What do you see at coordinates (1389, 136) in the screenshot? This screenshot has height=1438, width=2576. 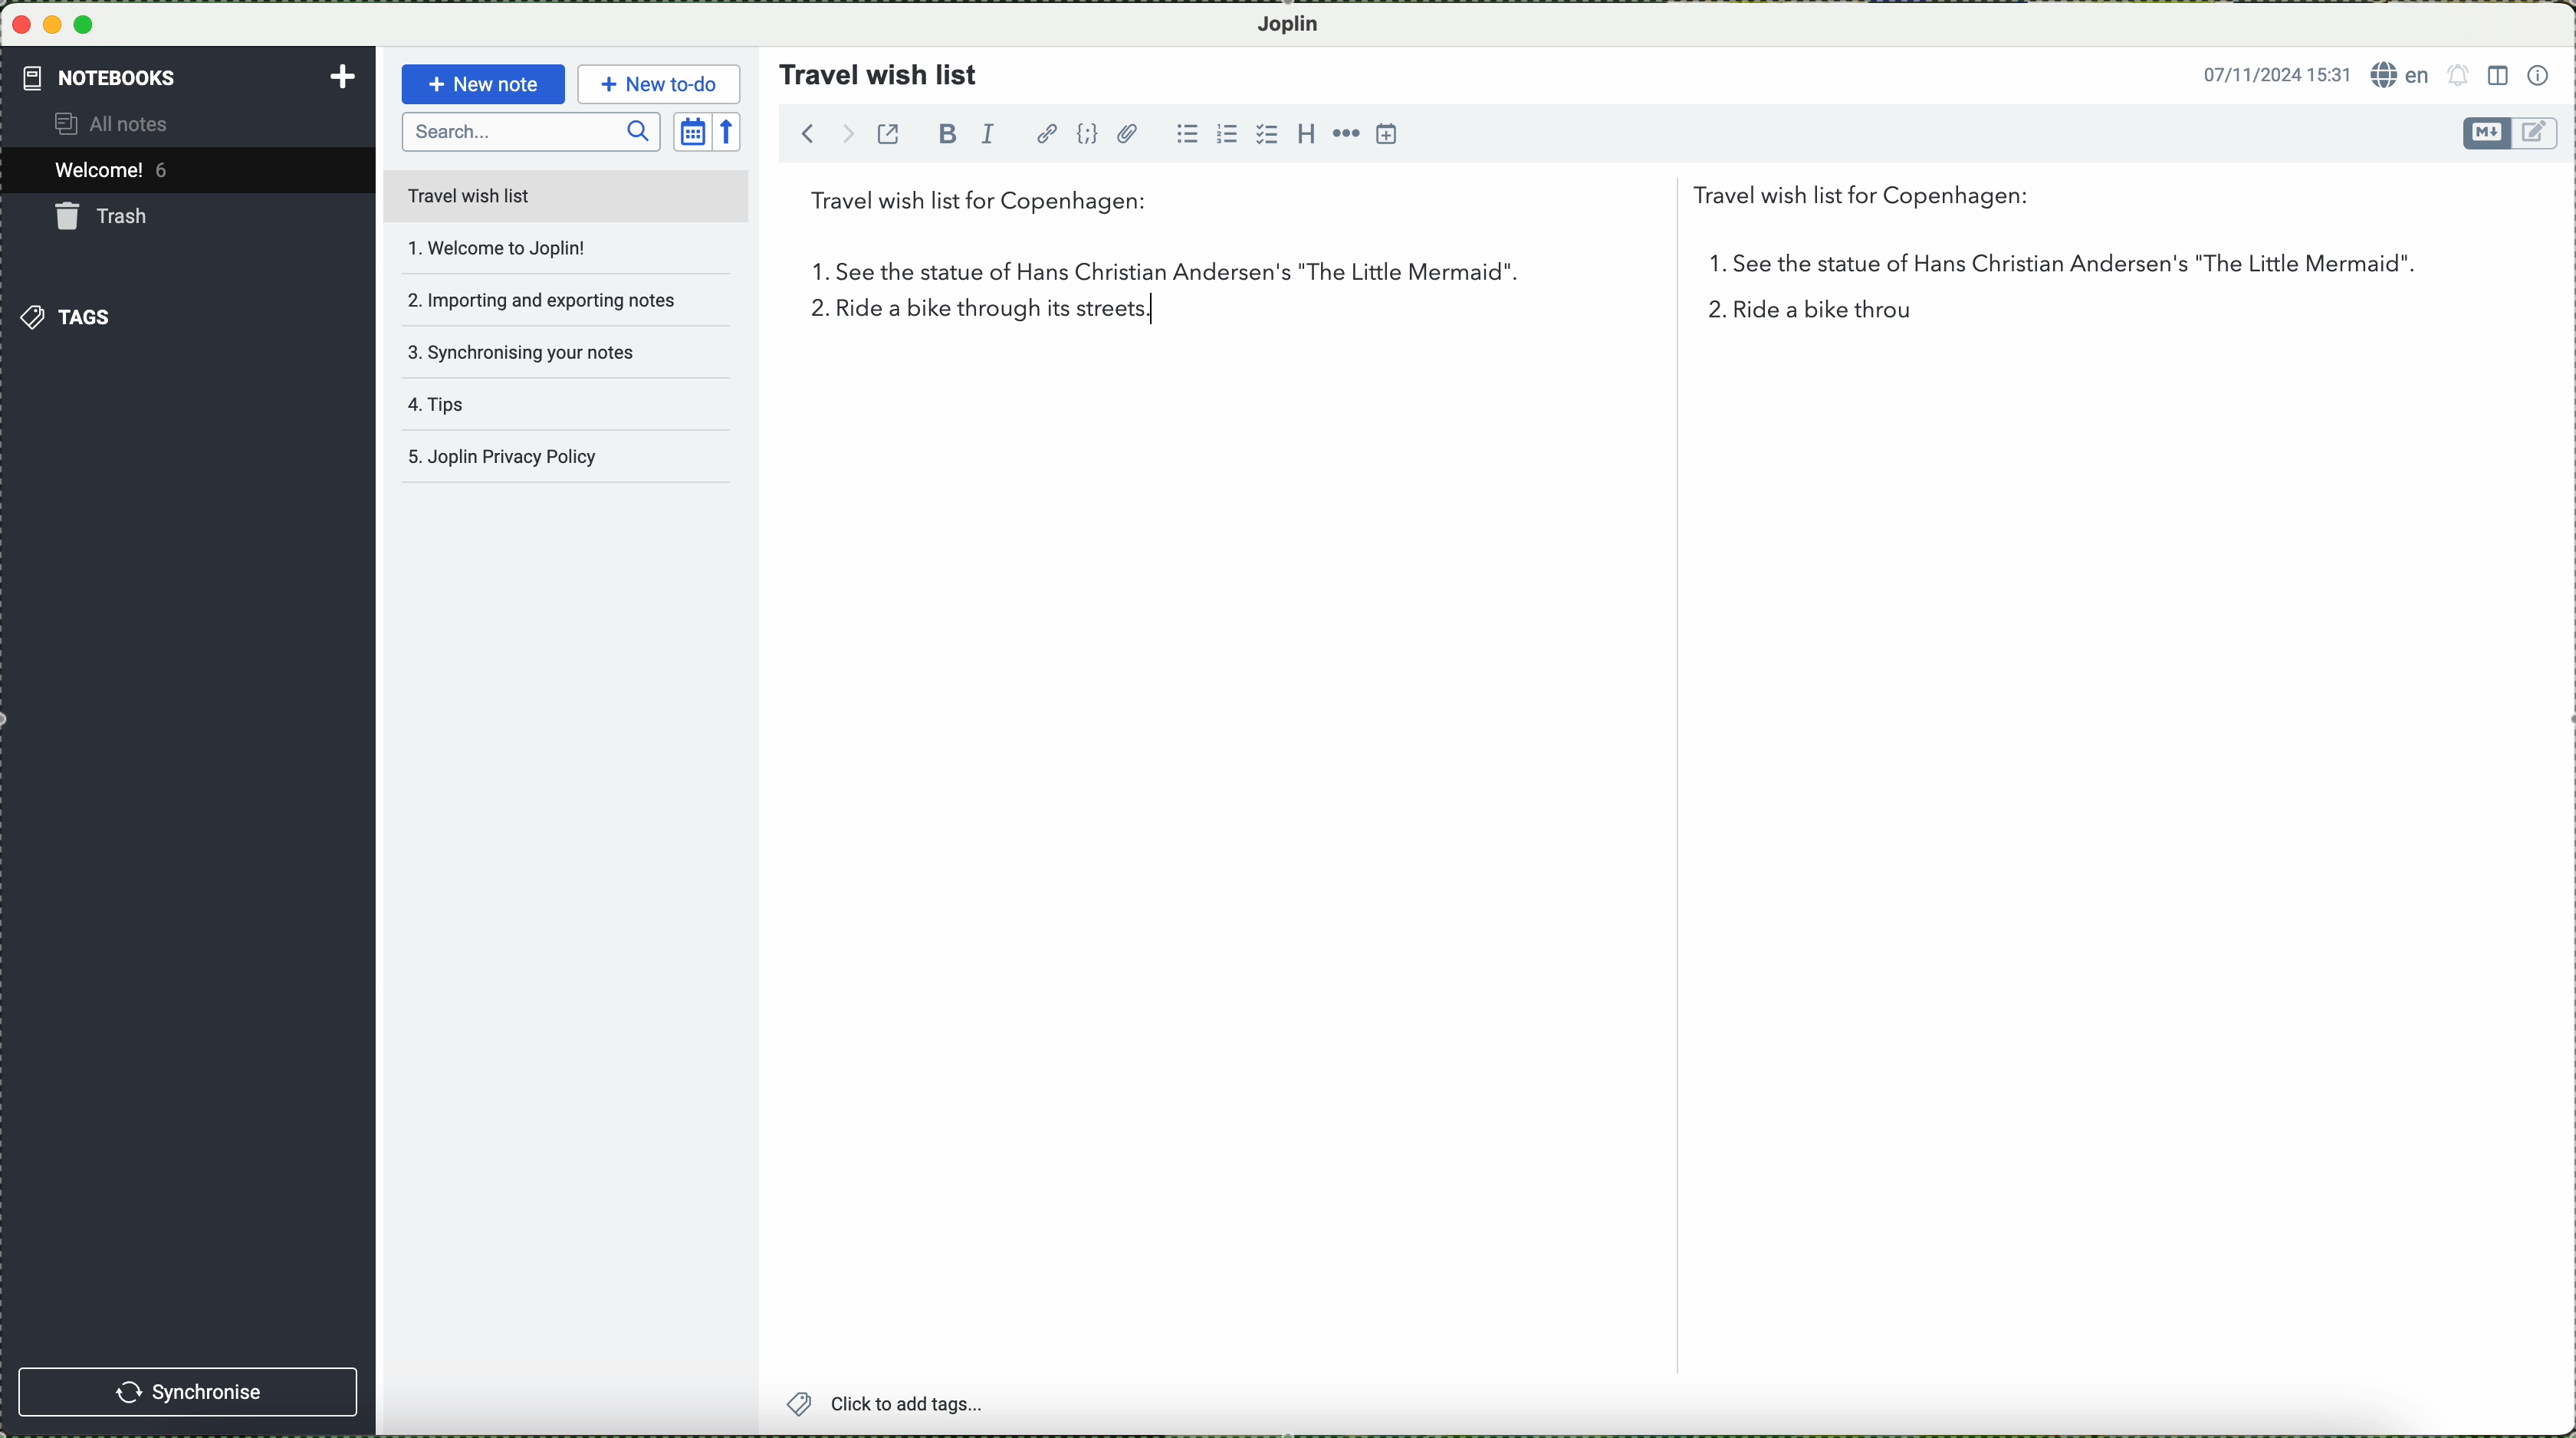 I see `insert time` at bounding box center [1389, 136].